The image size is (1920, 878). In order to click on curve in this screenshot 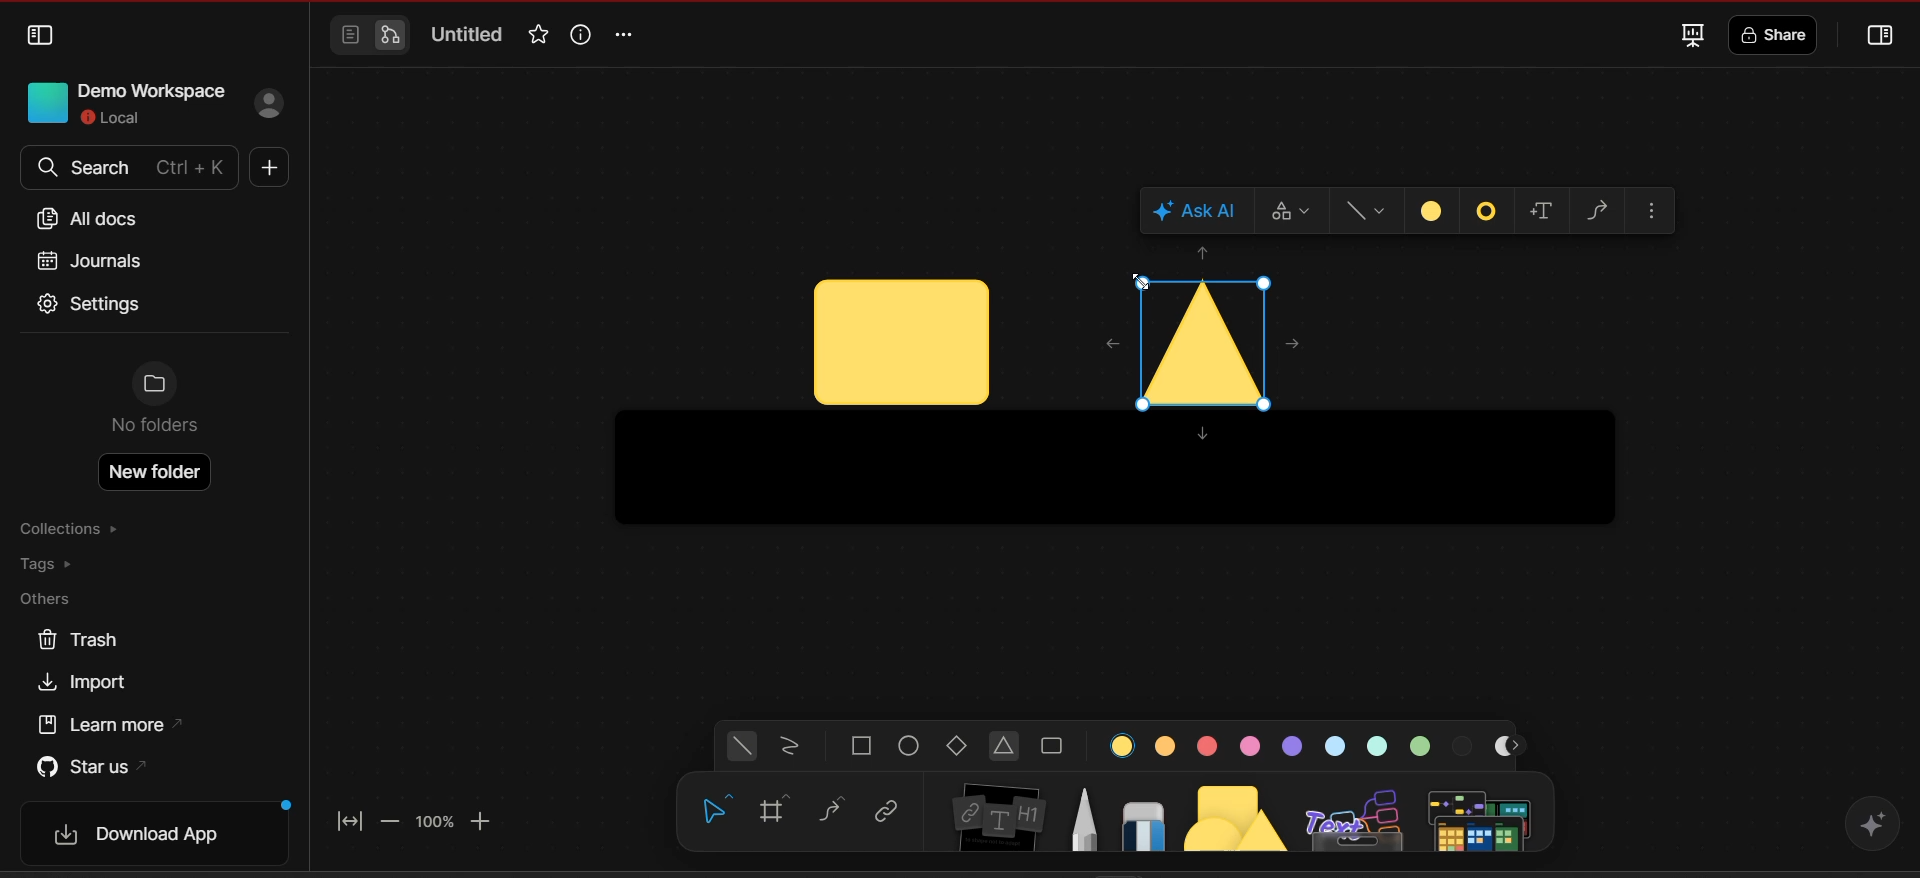, I will do `click(834, 810)`.